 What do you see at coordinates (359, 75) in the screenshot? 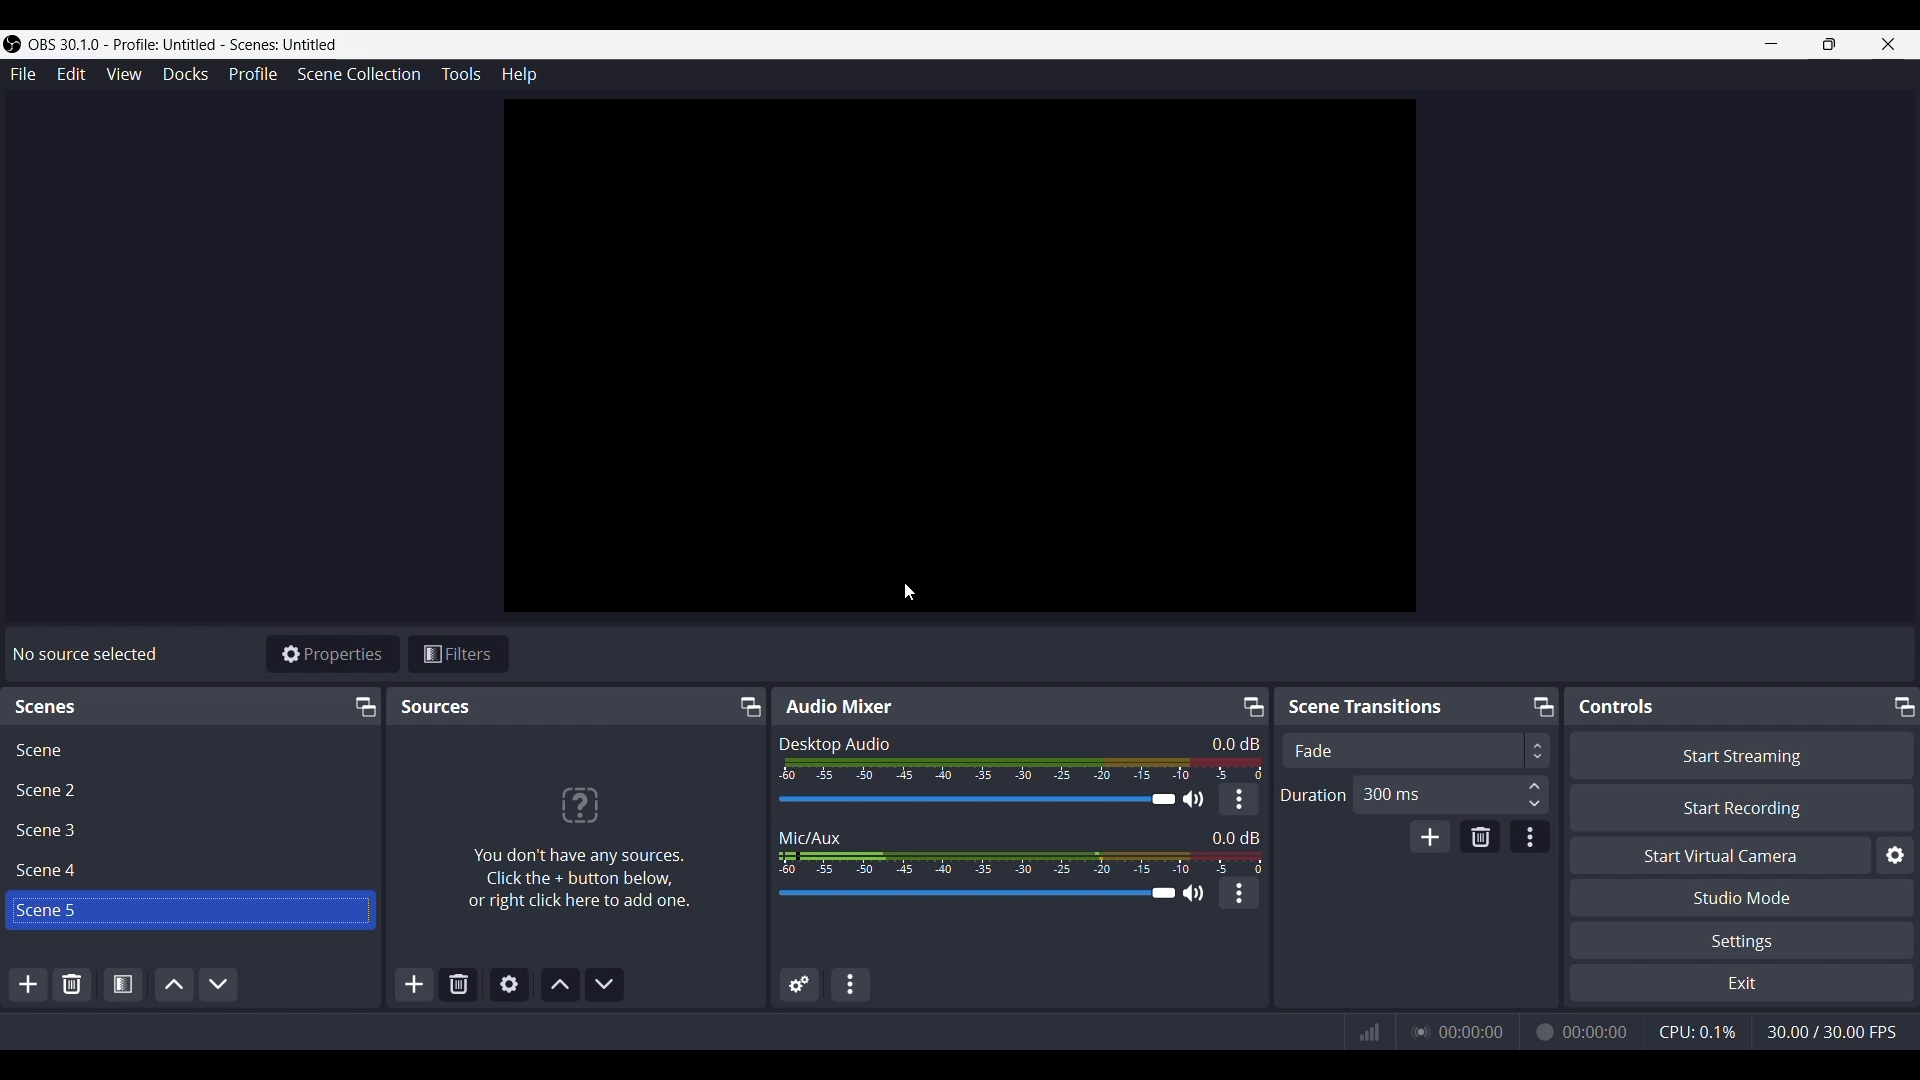
I see `Scene Collection` at bounding box center [359, 75].